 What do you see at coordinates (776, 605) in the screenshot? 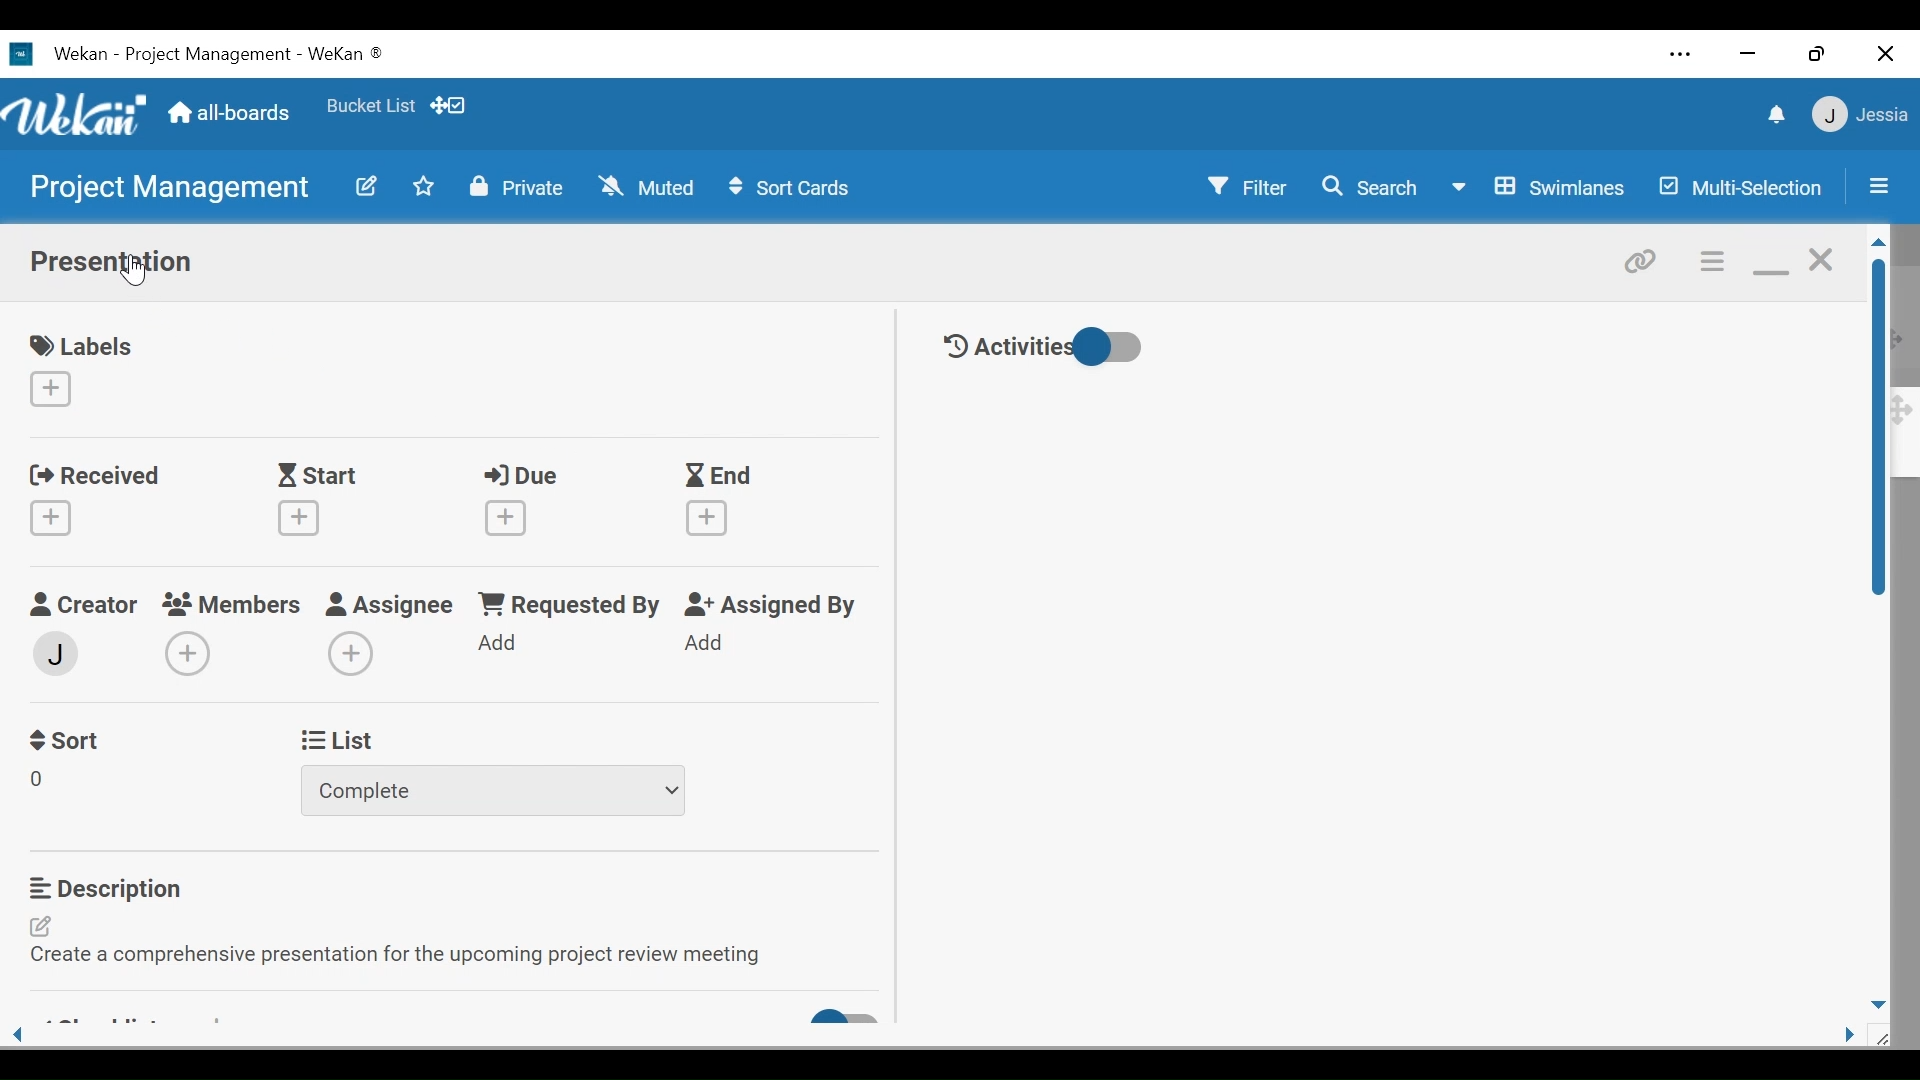
I see `Assigned By` at bounding box center [776, 605].